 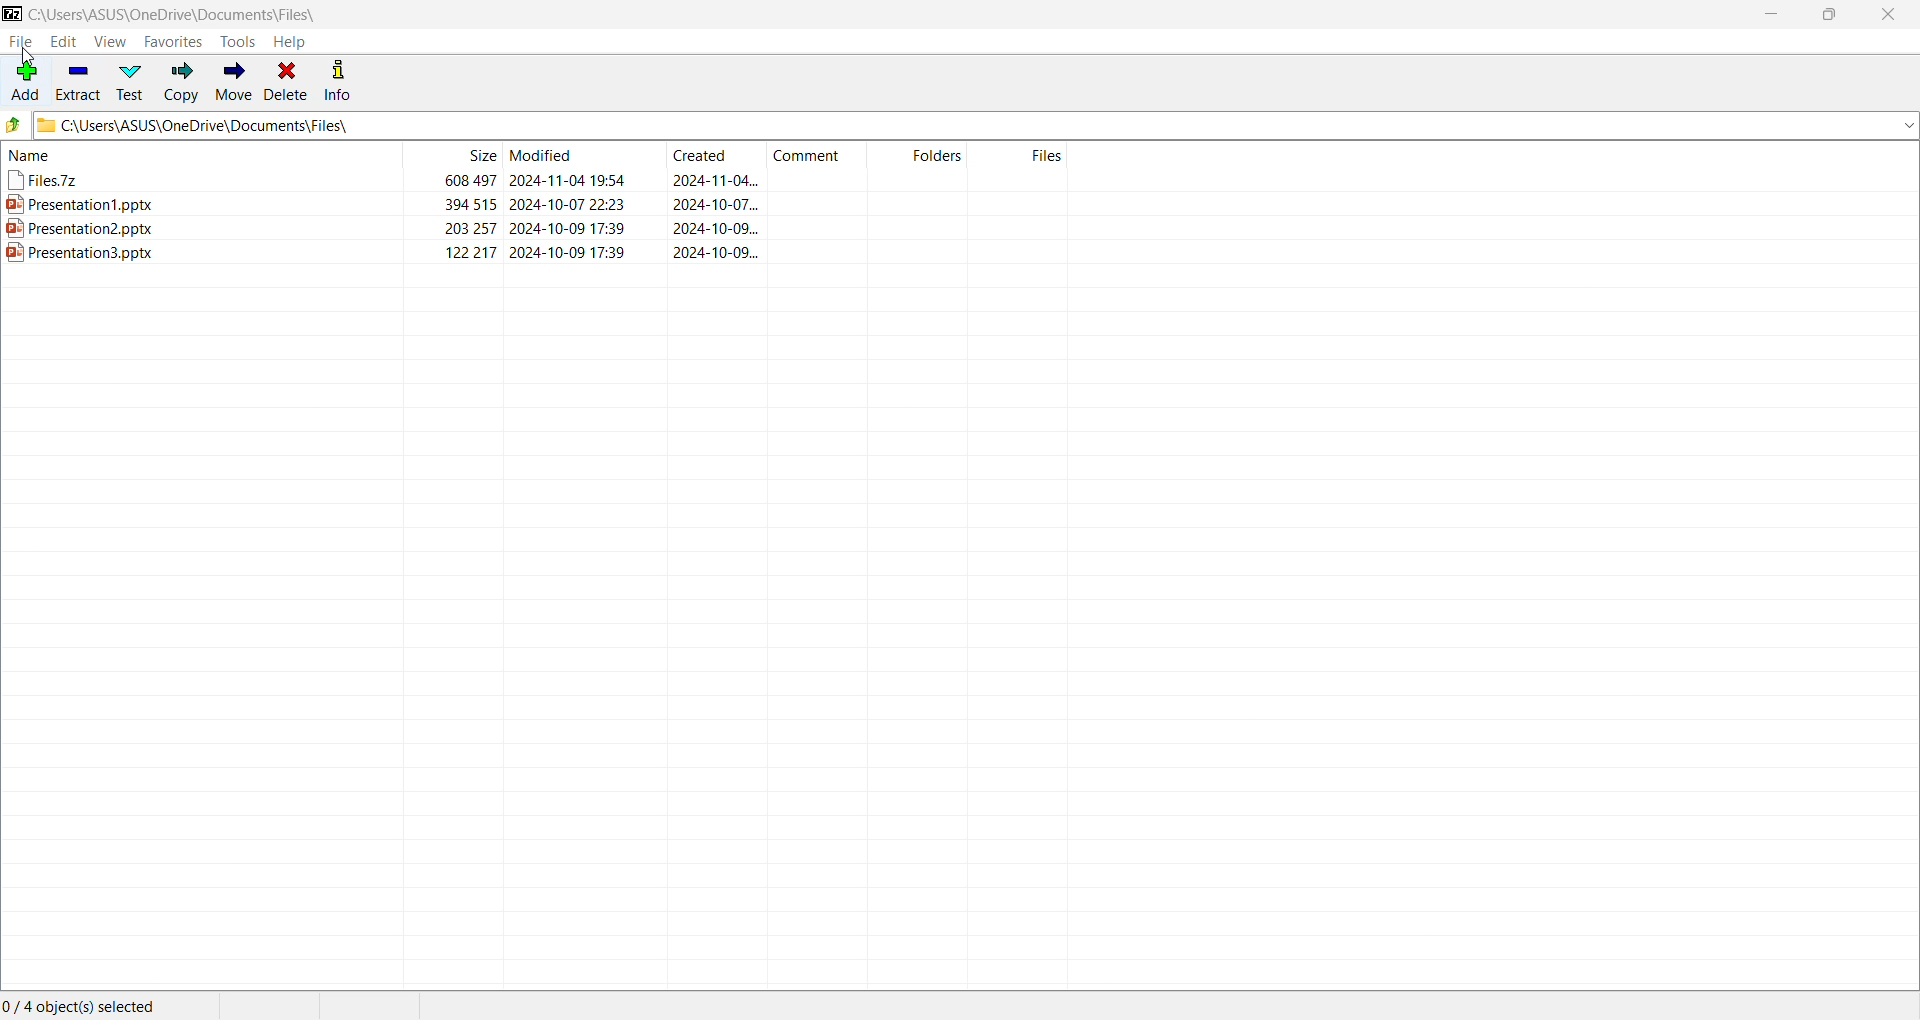 I want to click on Current Folder Path, so click(x=936, y=123).